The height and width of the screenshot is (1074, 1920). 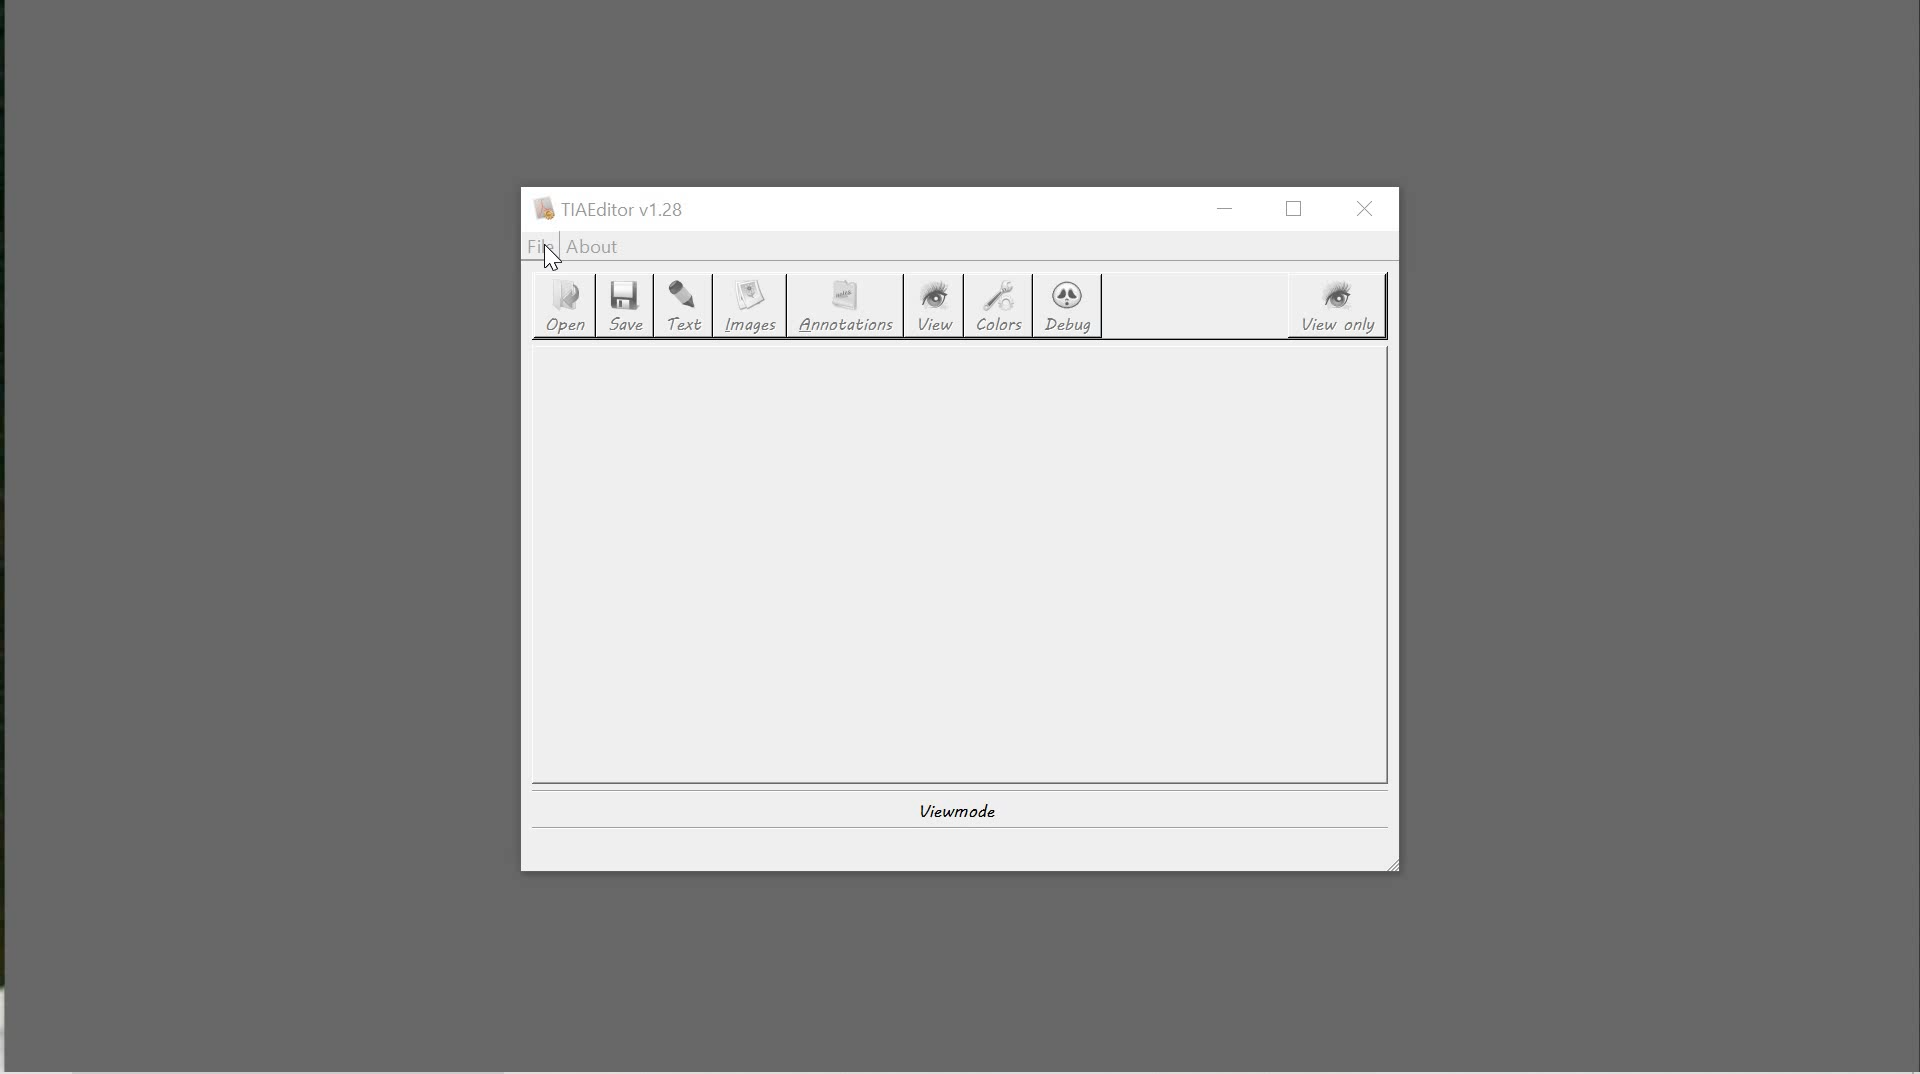 What do you see at coordinates (607, 209) in the screenshot?
I see `system name` at bounding box center [607, 209].